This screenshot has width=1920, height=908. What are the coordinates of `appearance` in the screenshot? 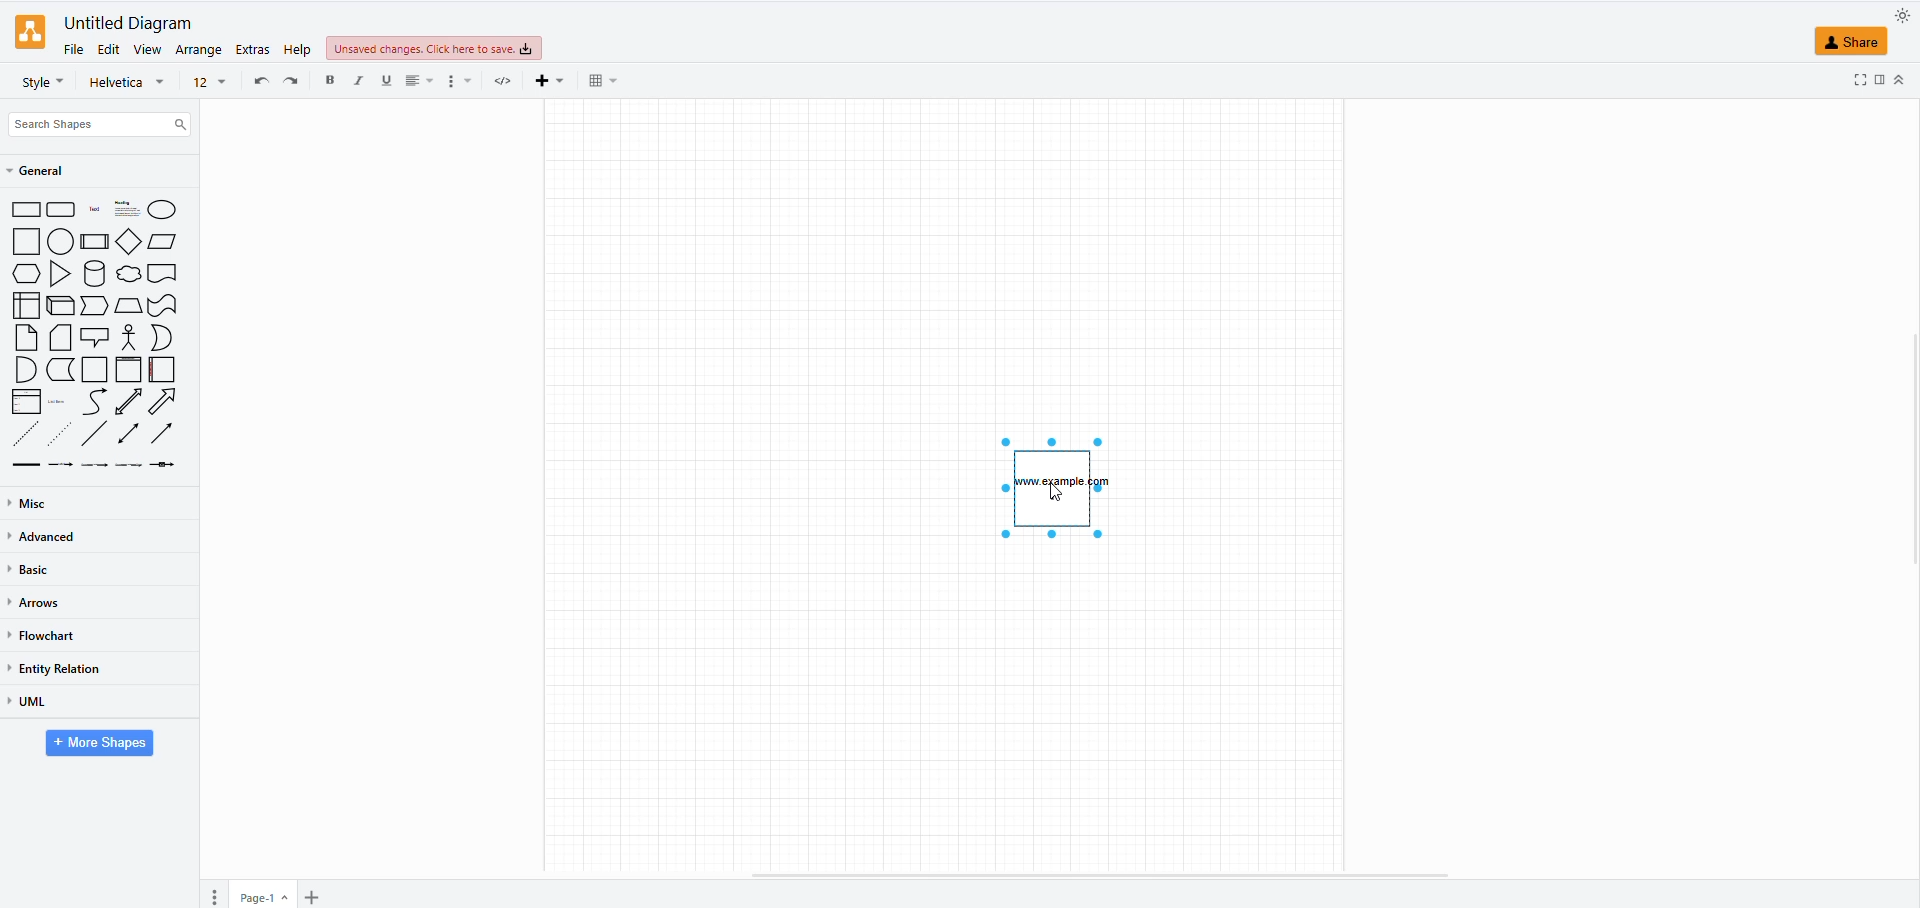 It's located at (1896, 17).